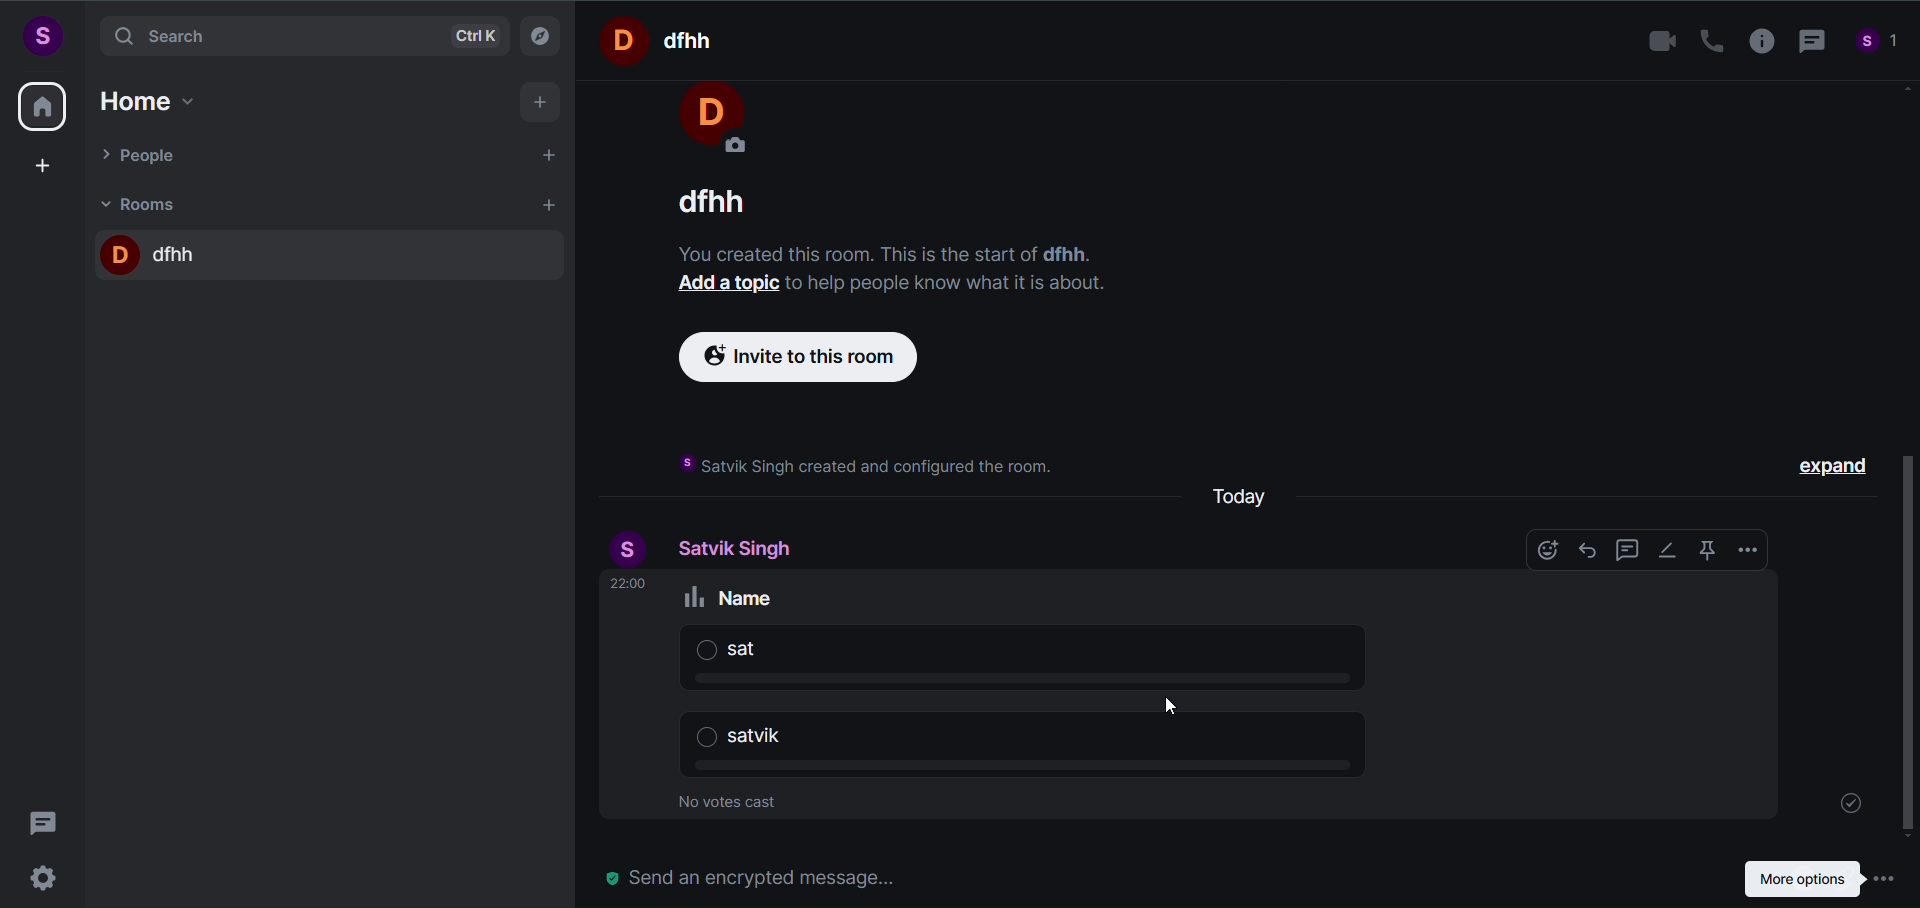  Describe the element at coordinates (791, 360) in the screenshot. I see `Invite to this room` at that location.